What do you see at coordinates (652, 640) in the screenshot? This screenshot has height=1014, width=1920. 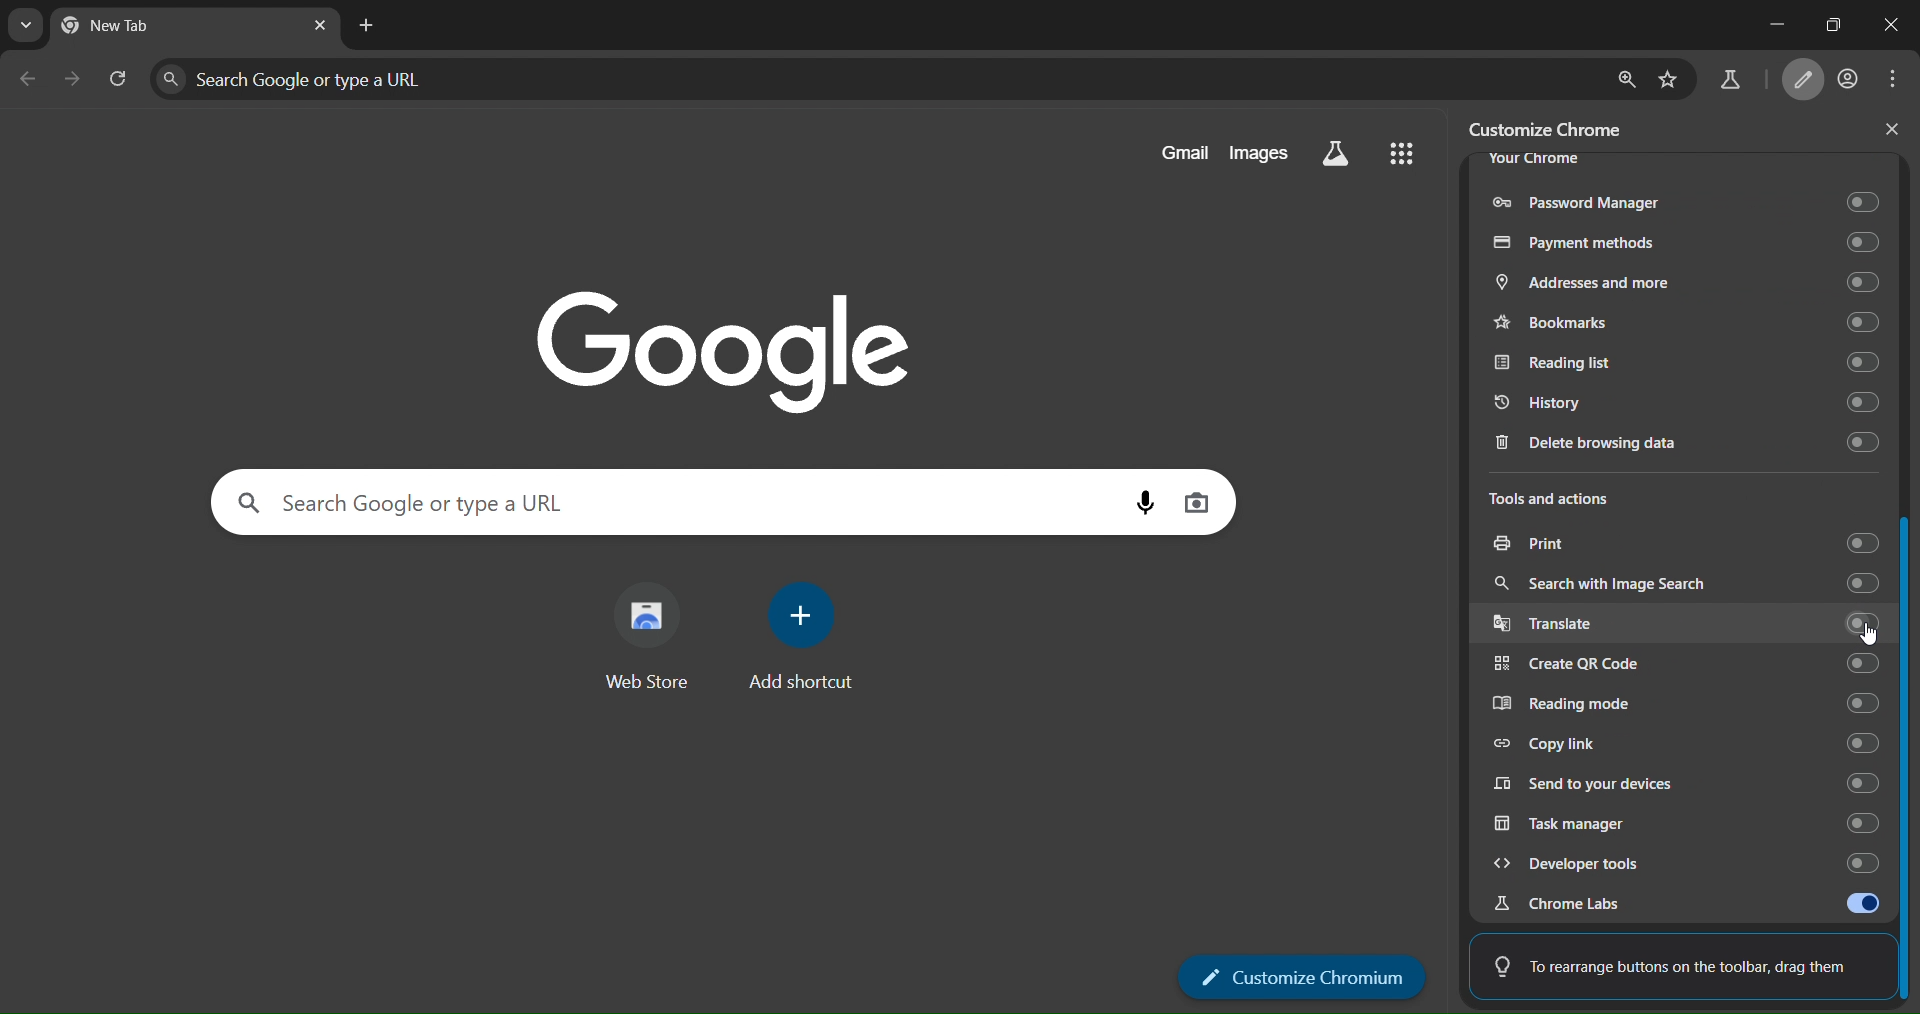 I see `web store` at bounding box center [652, 640].